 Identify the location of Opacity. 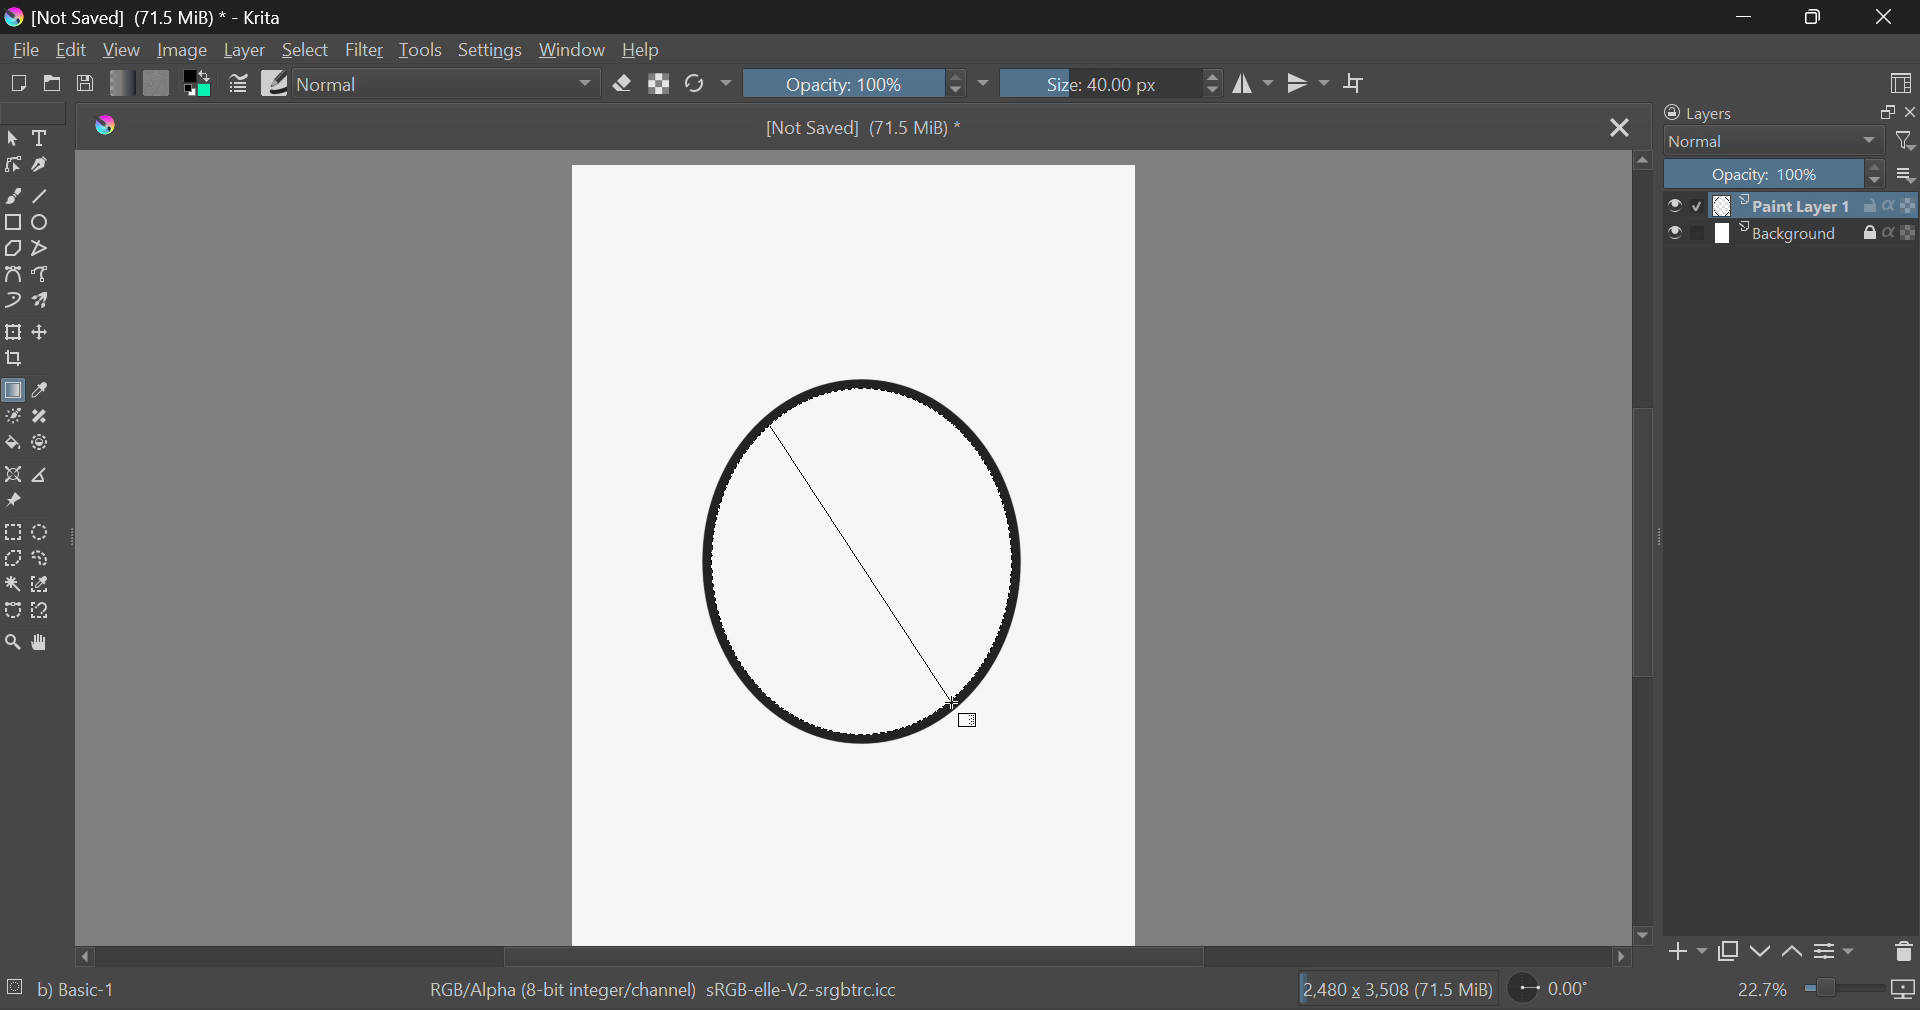
(856, 83).